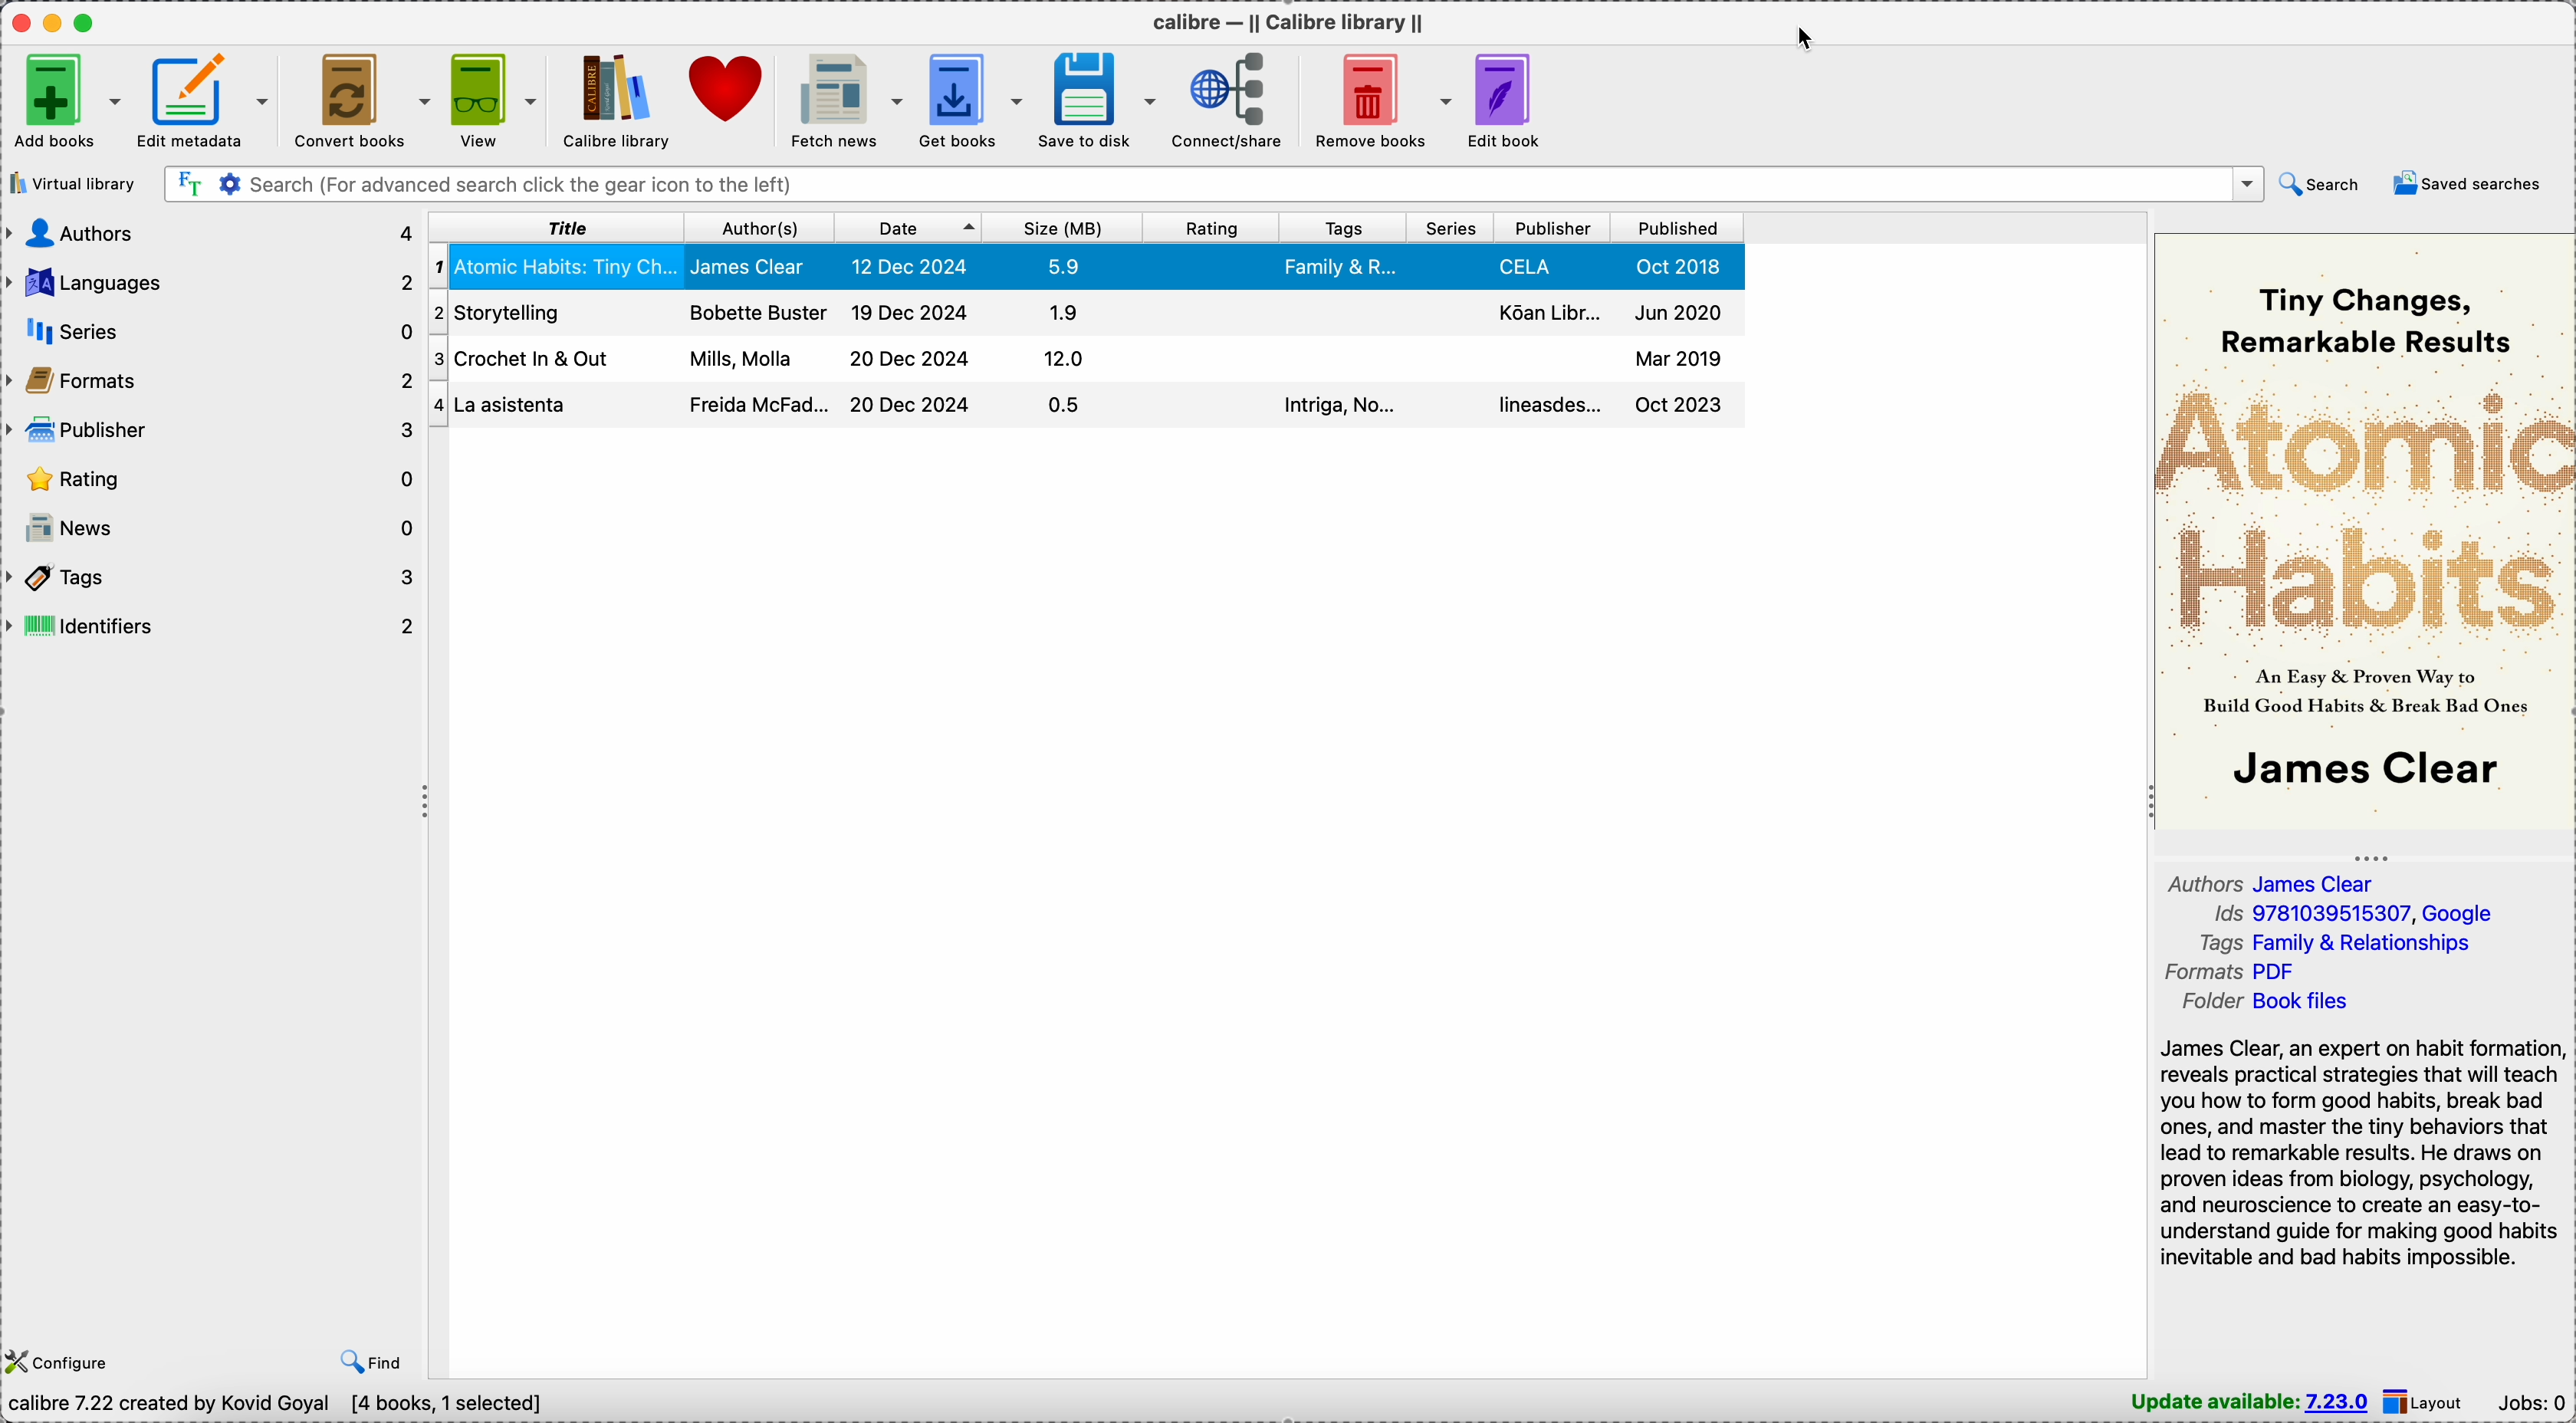  I want to click on minimize program, so click(56, 21).